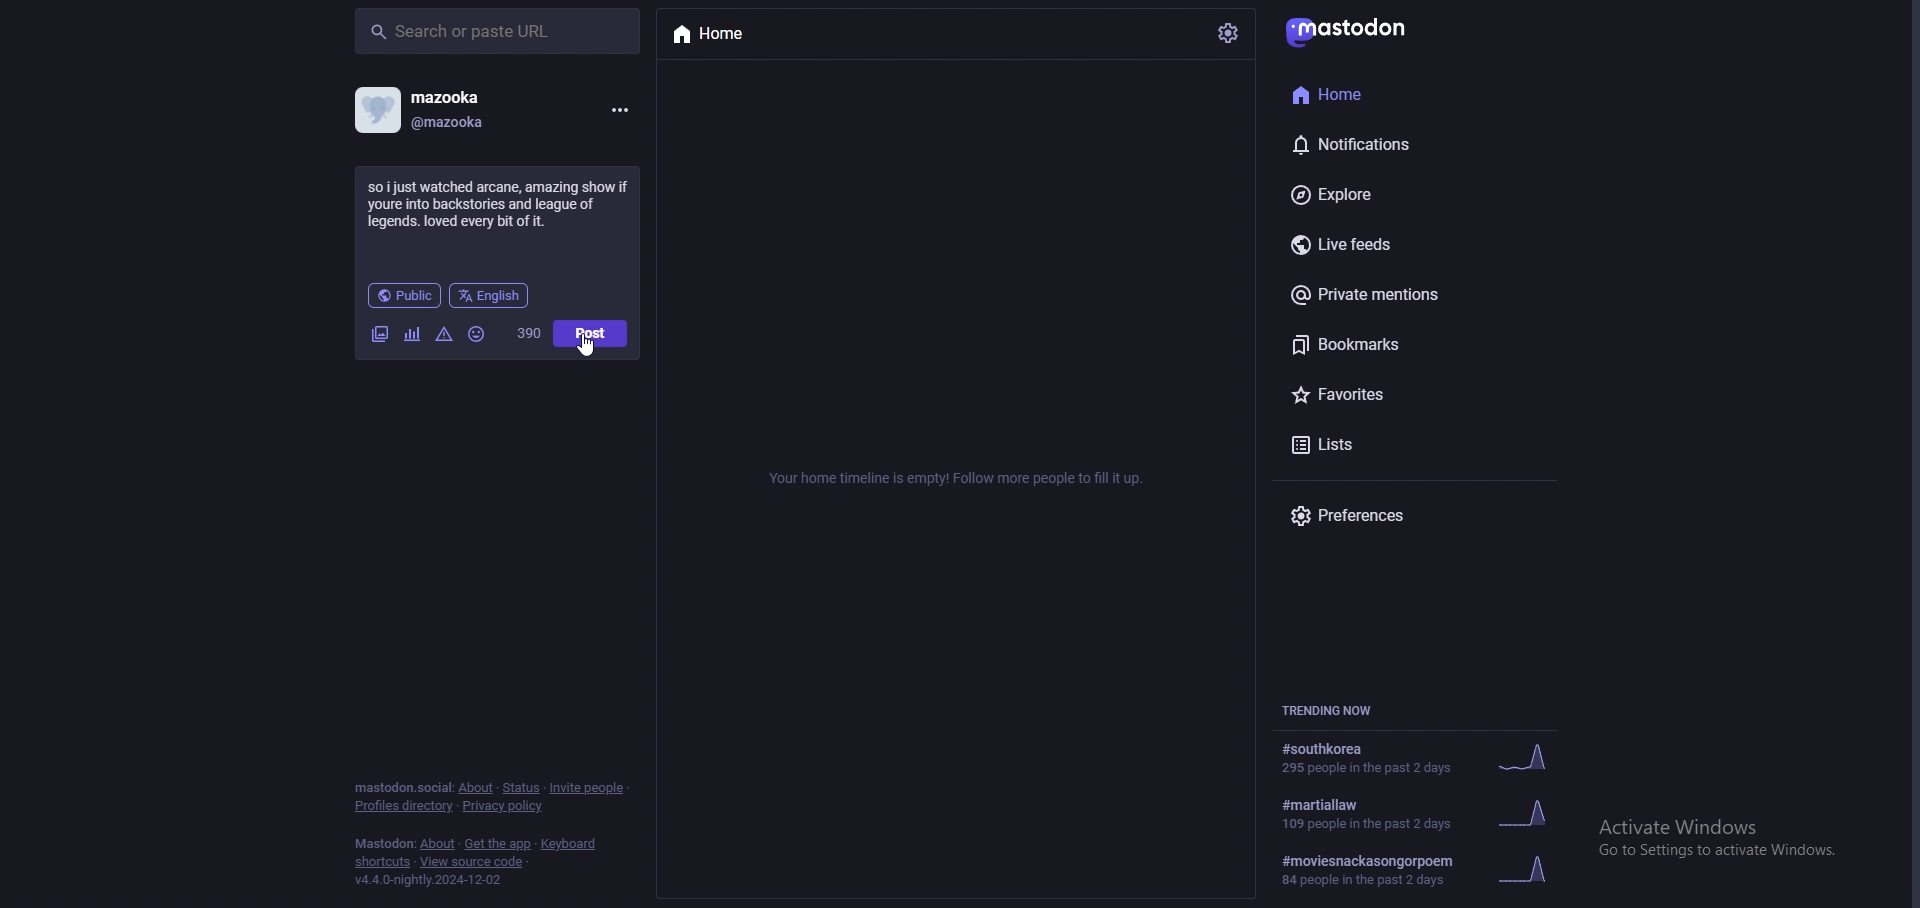  I want to click on emoji, so click(477, 334).